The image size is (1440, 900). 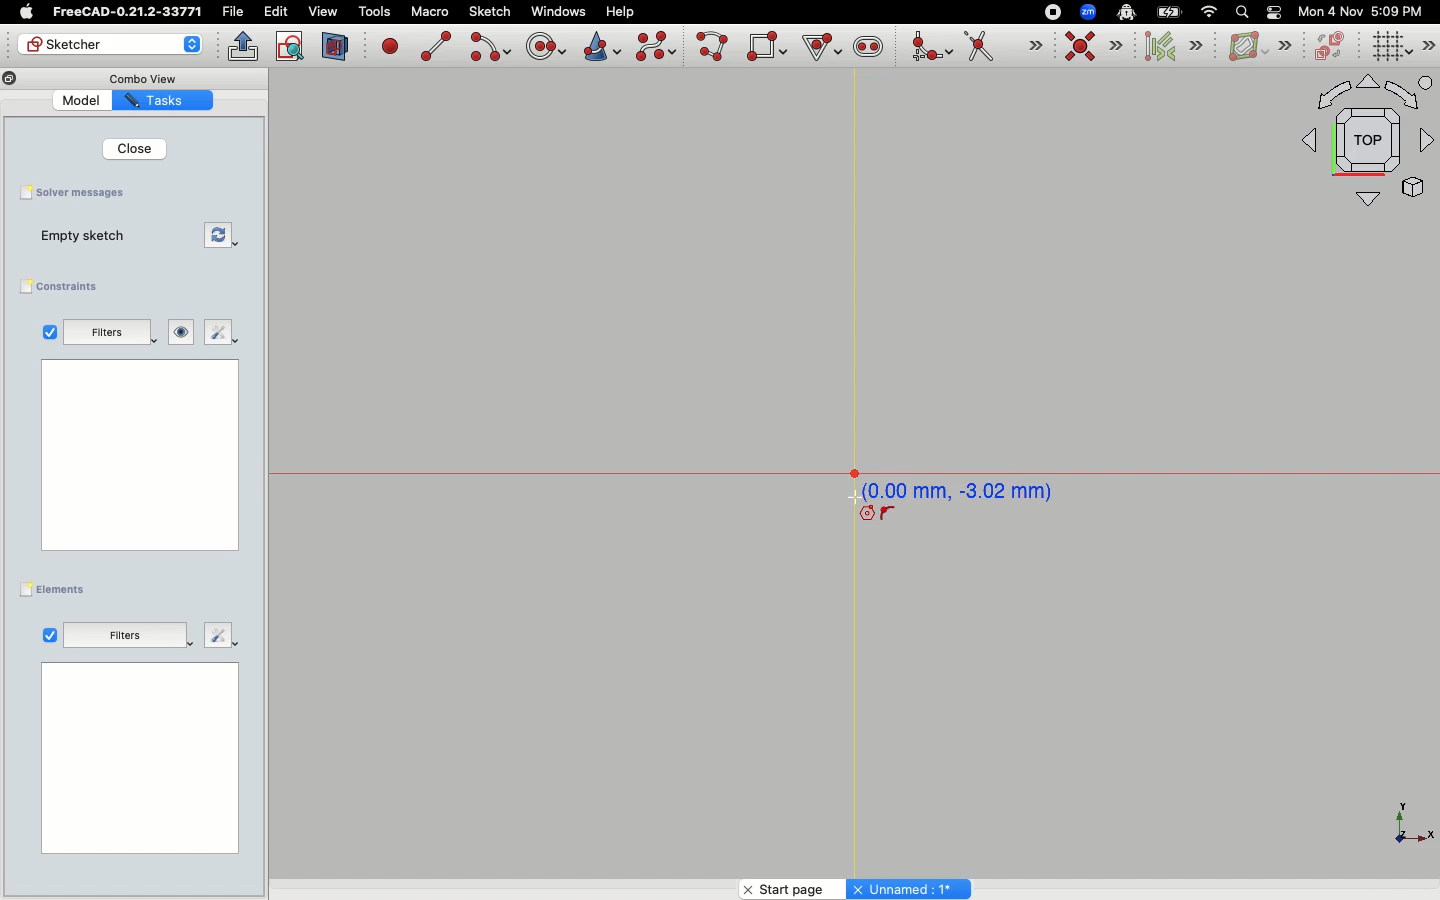 I want to click on Create point, so click(x=391, y=45).